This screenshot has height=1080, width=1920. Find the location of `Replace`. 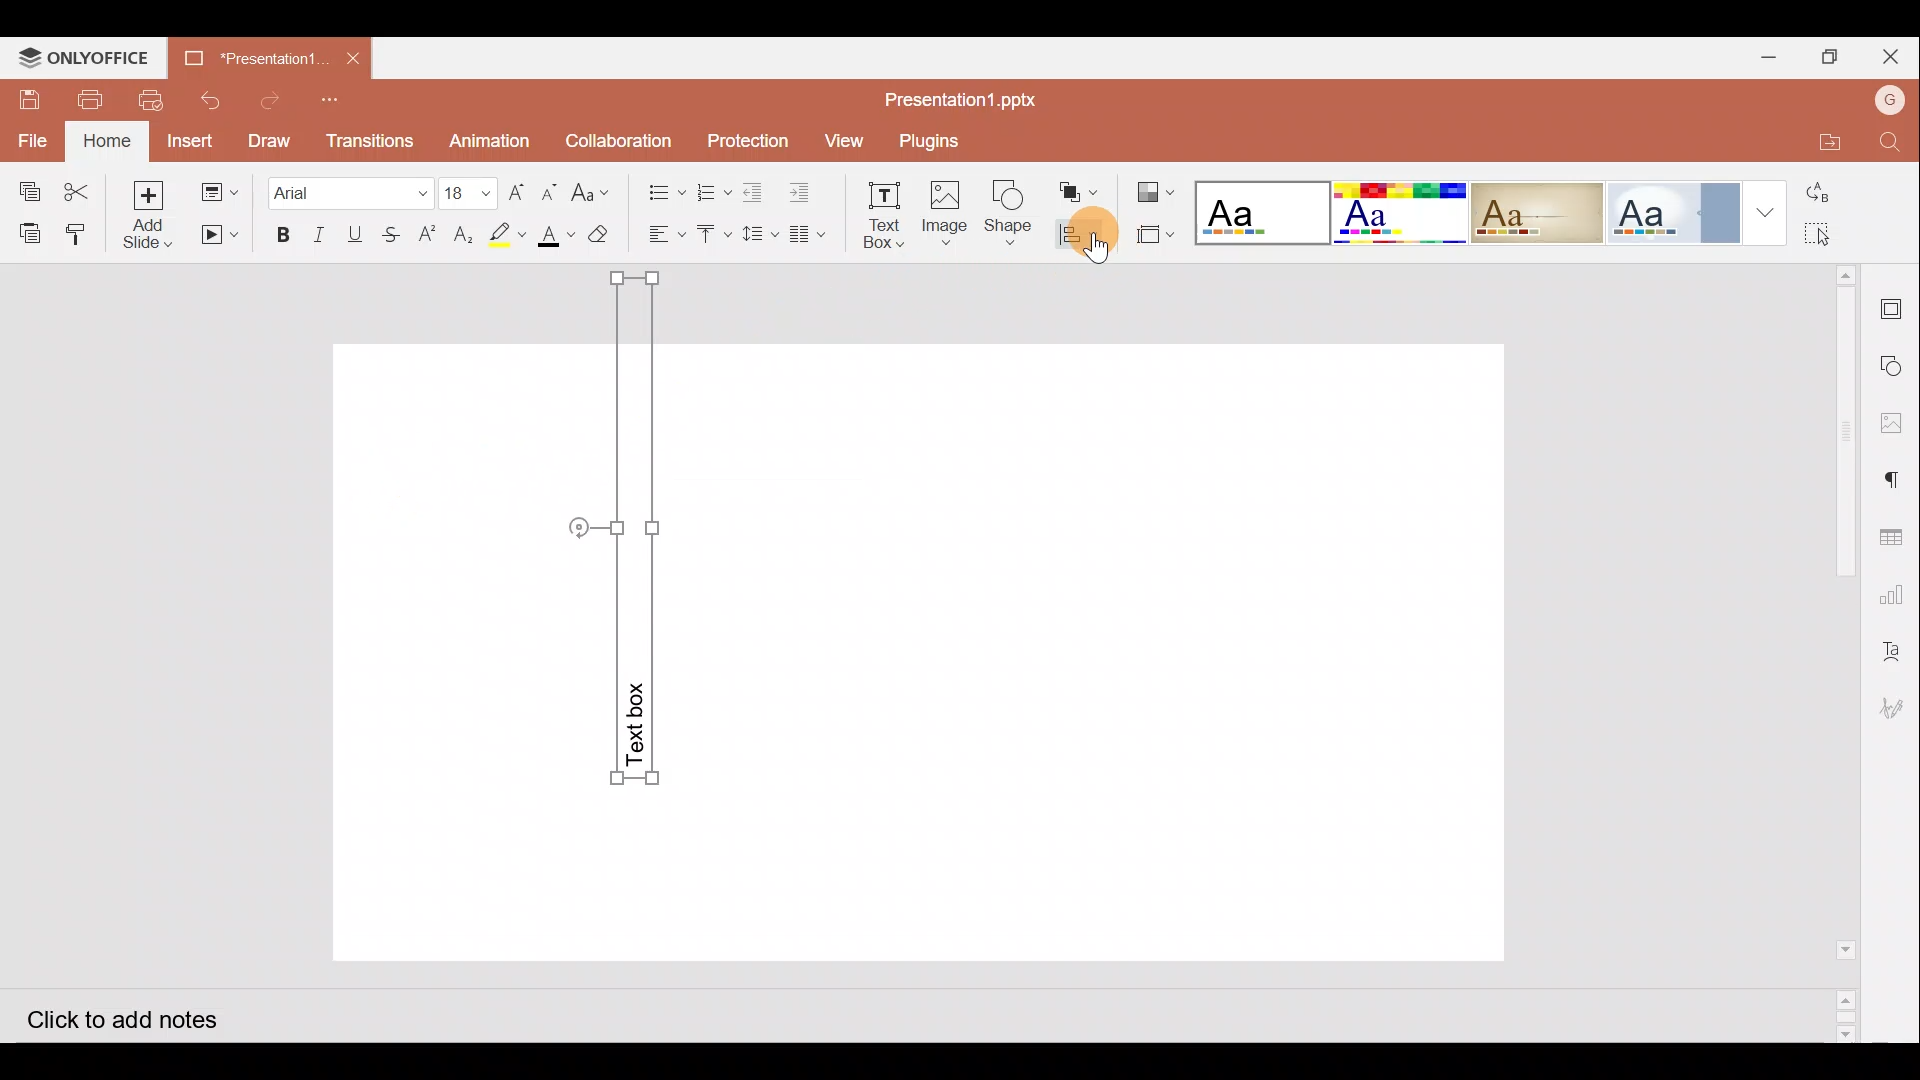

Replace is located at coordinates (1840, 195).